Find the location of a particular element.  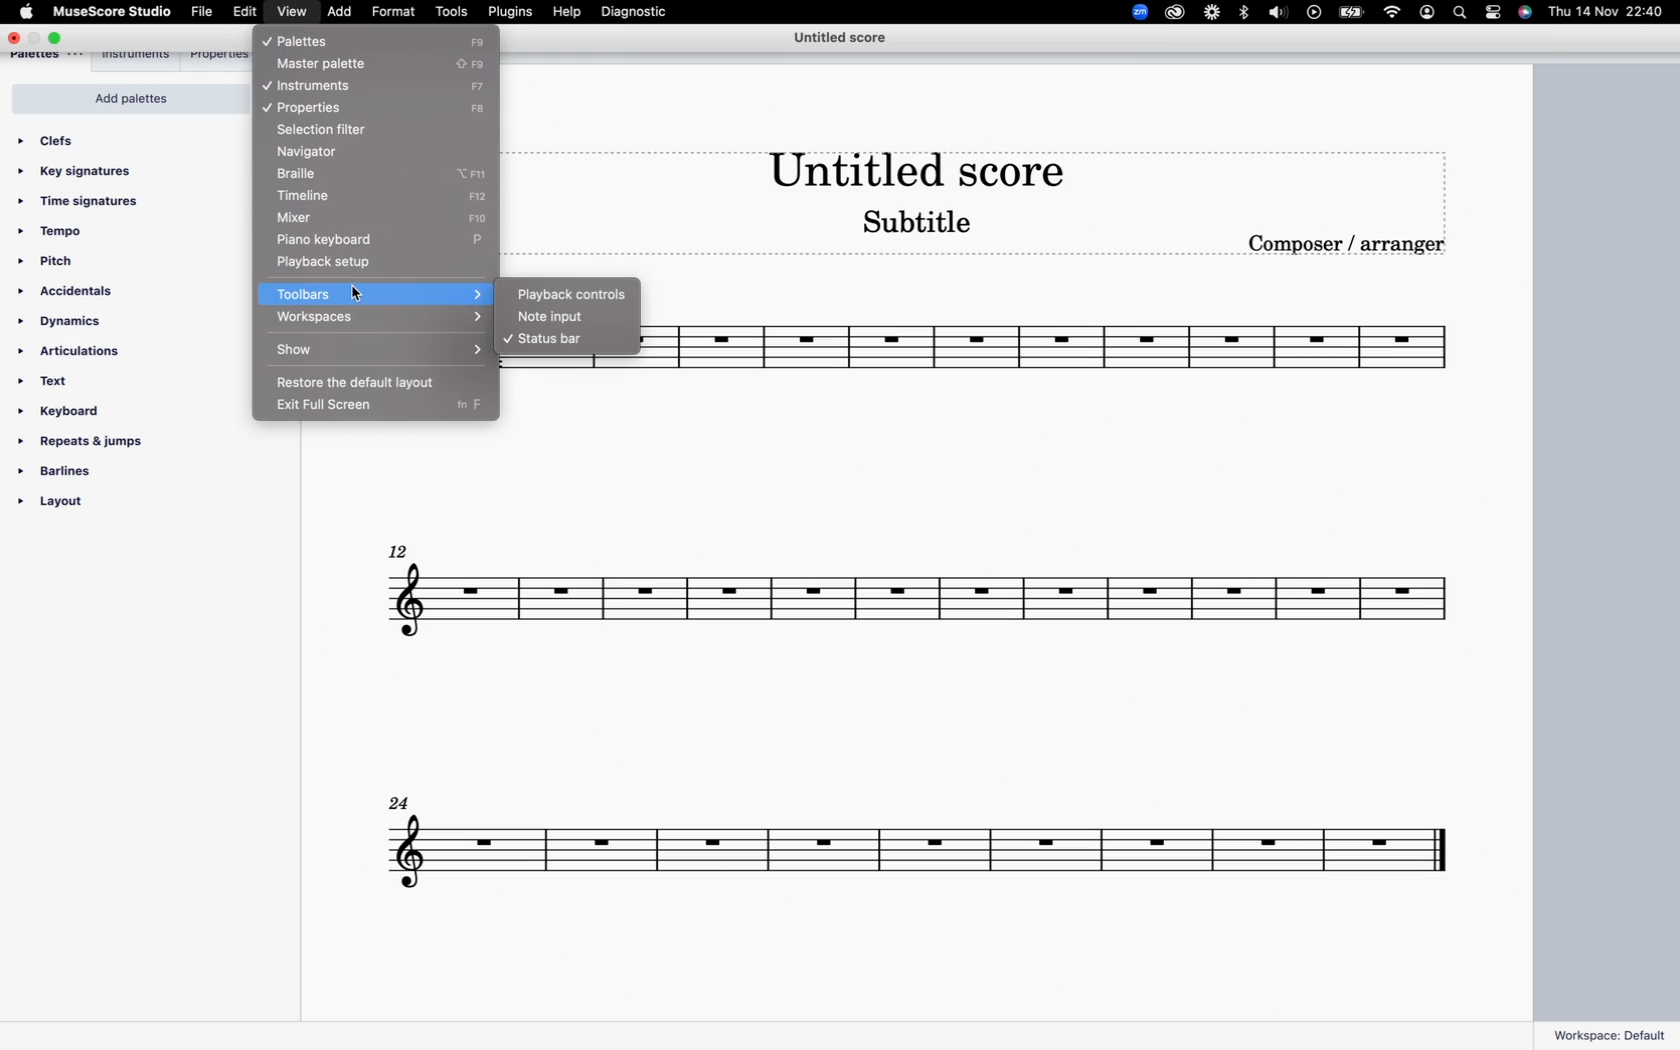

sound is located at coordinates (1279, 14).